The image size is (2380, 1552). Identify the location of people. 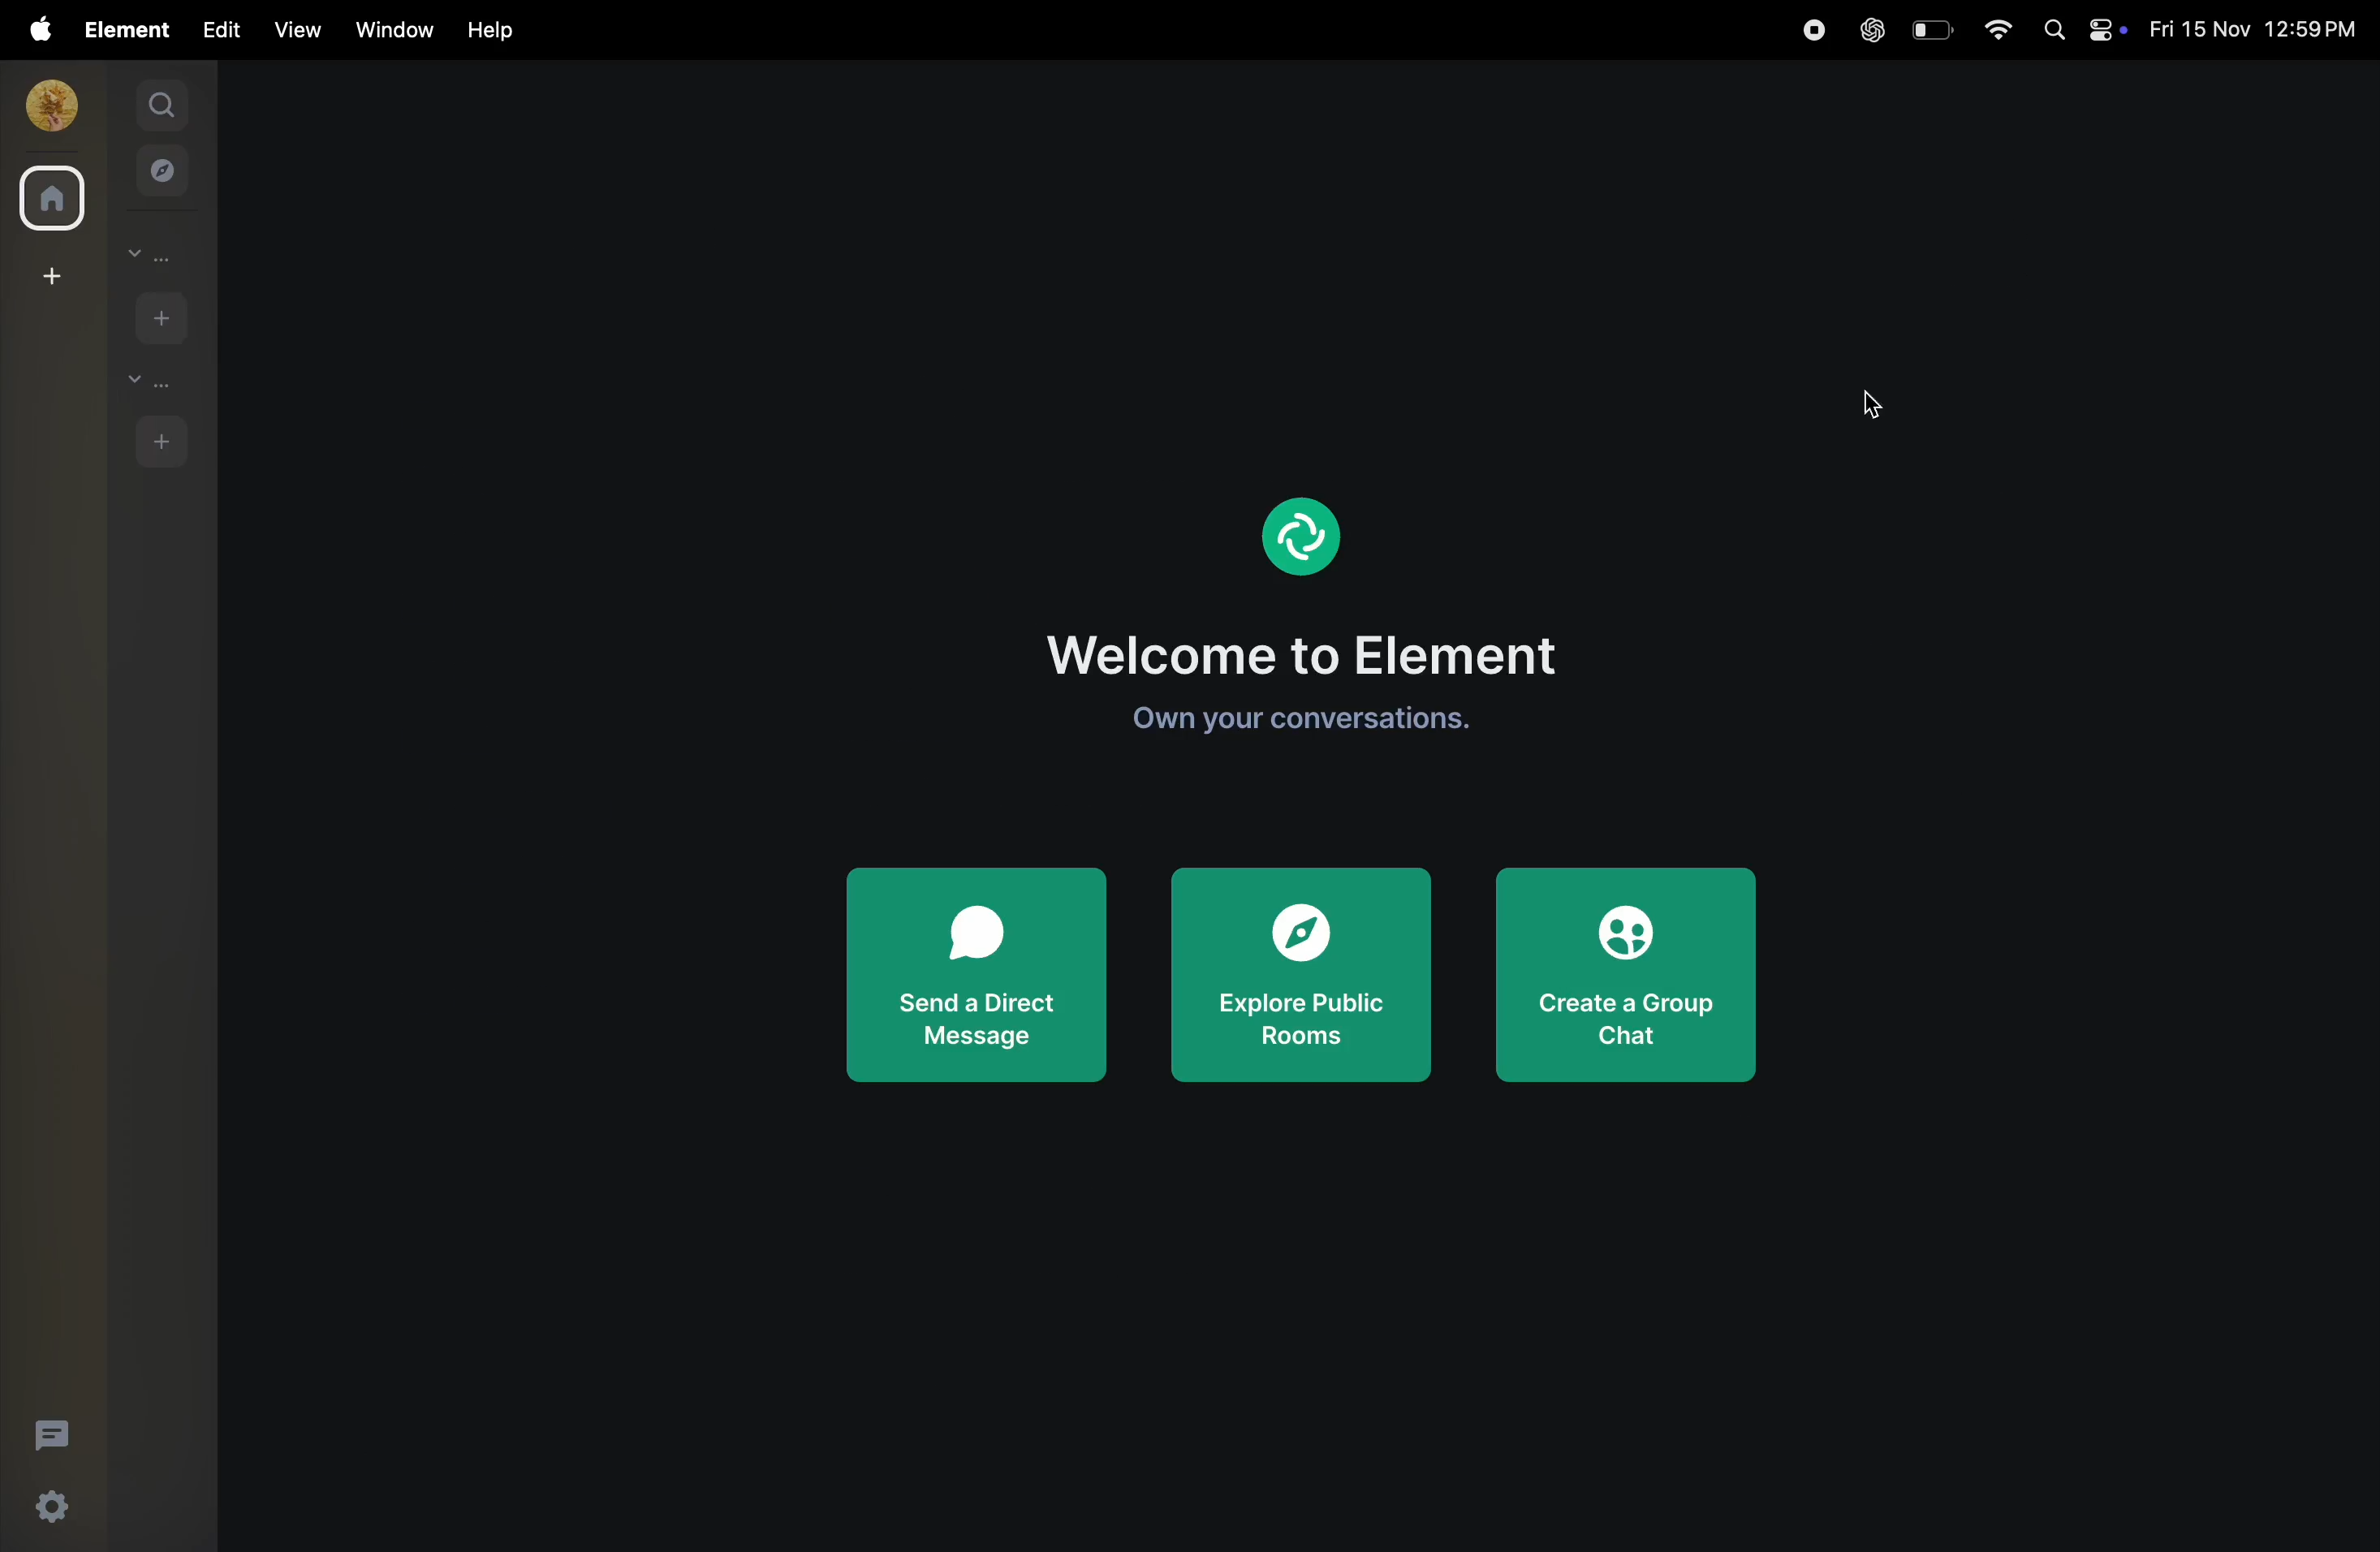
(158, 254).